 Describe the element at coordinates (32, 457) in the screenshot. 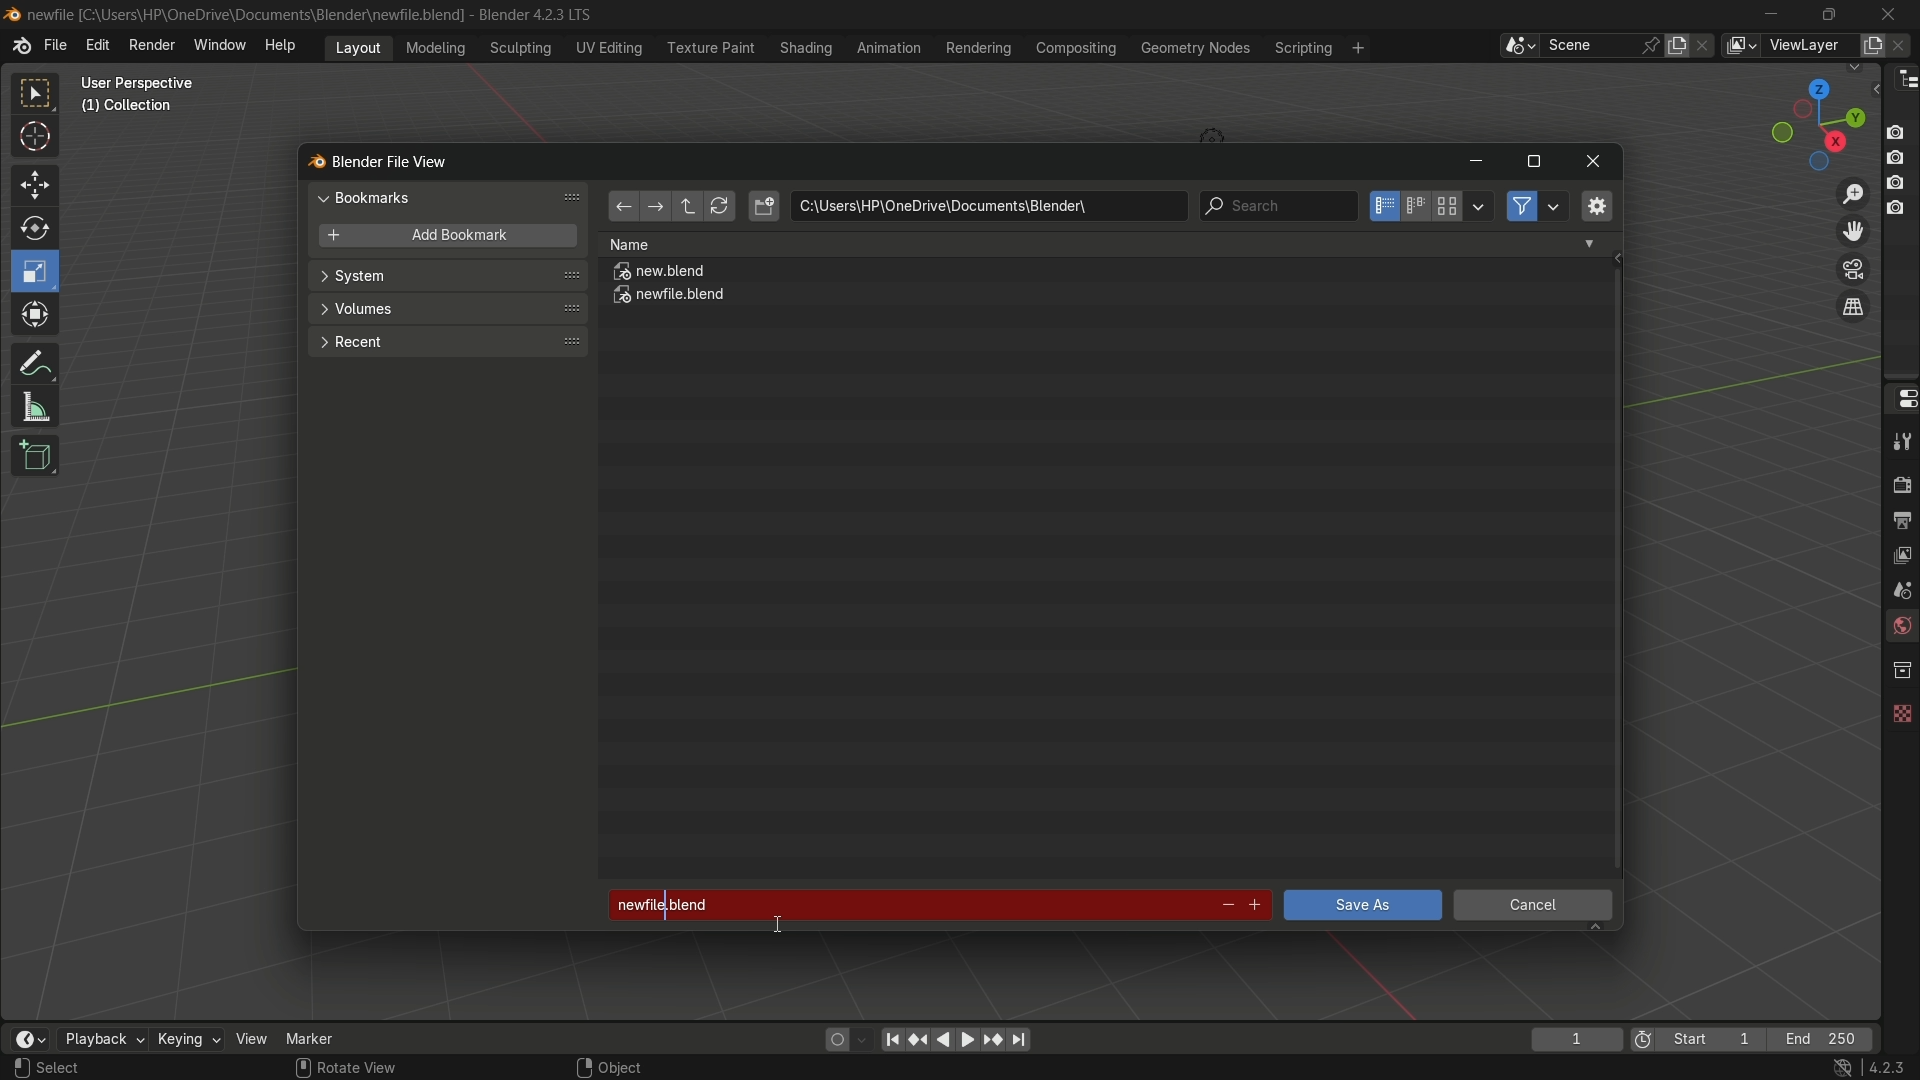

I see `add cube` at that location.